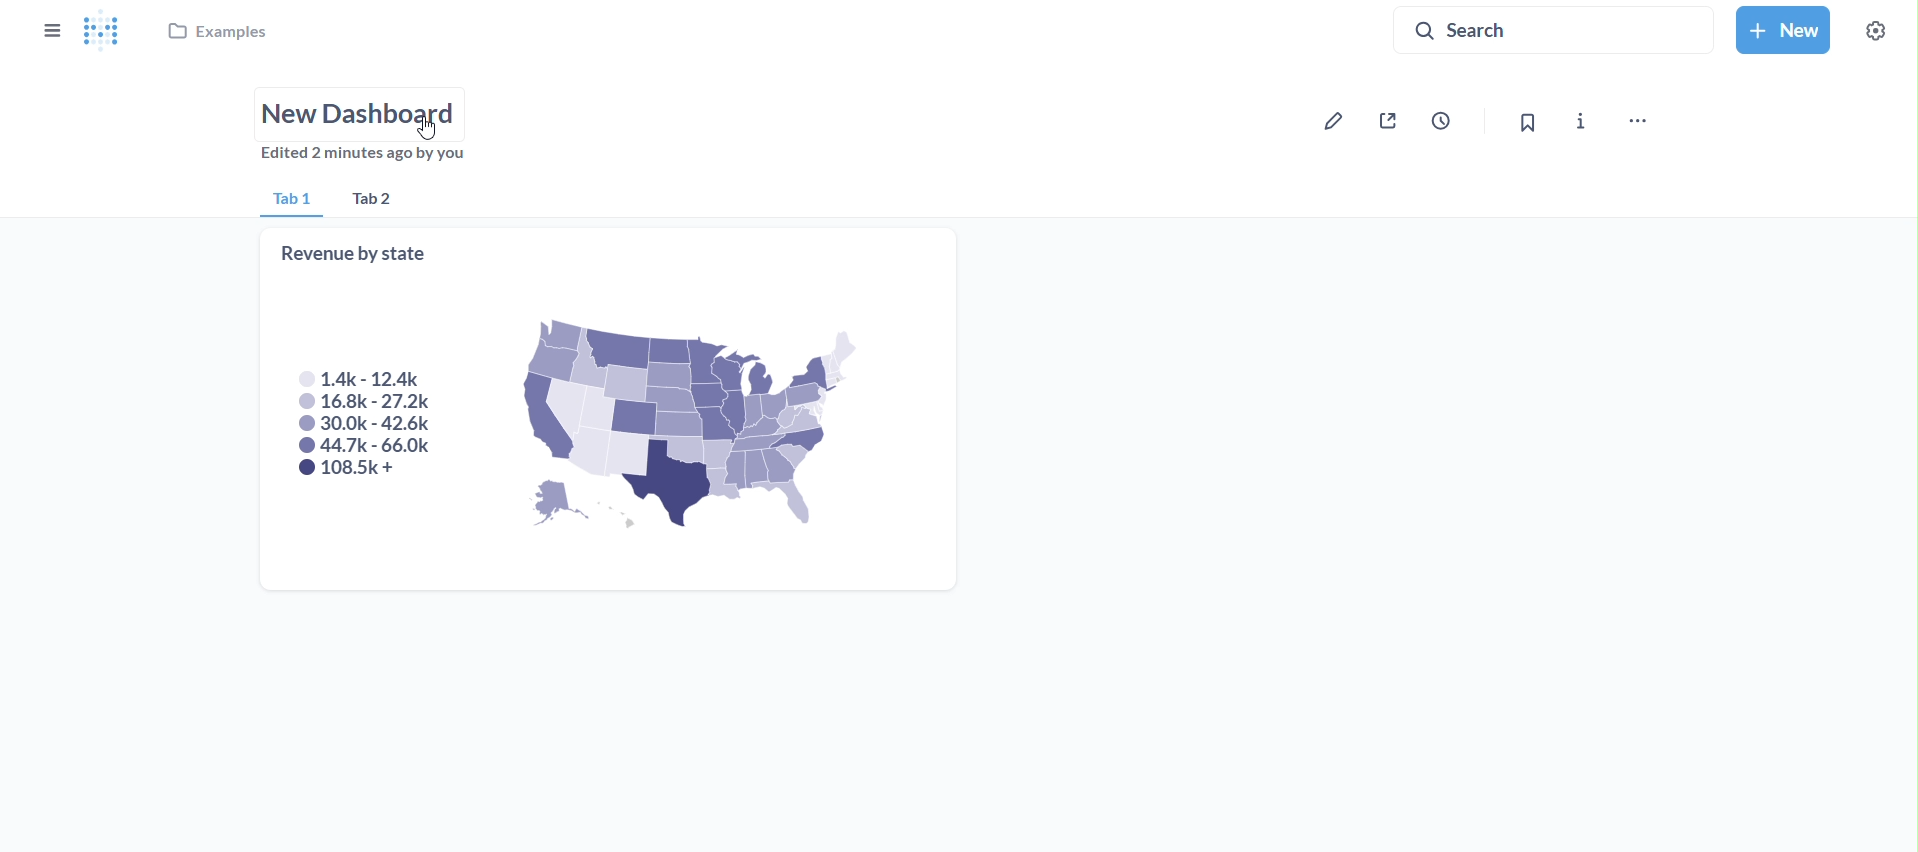 The width and height of the screenshot is (1918, 852). Describe the element at coordinates (1522, 122) in the screenshot. I see `bookmark` at that location.